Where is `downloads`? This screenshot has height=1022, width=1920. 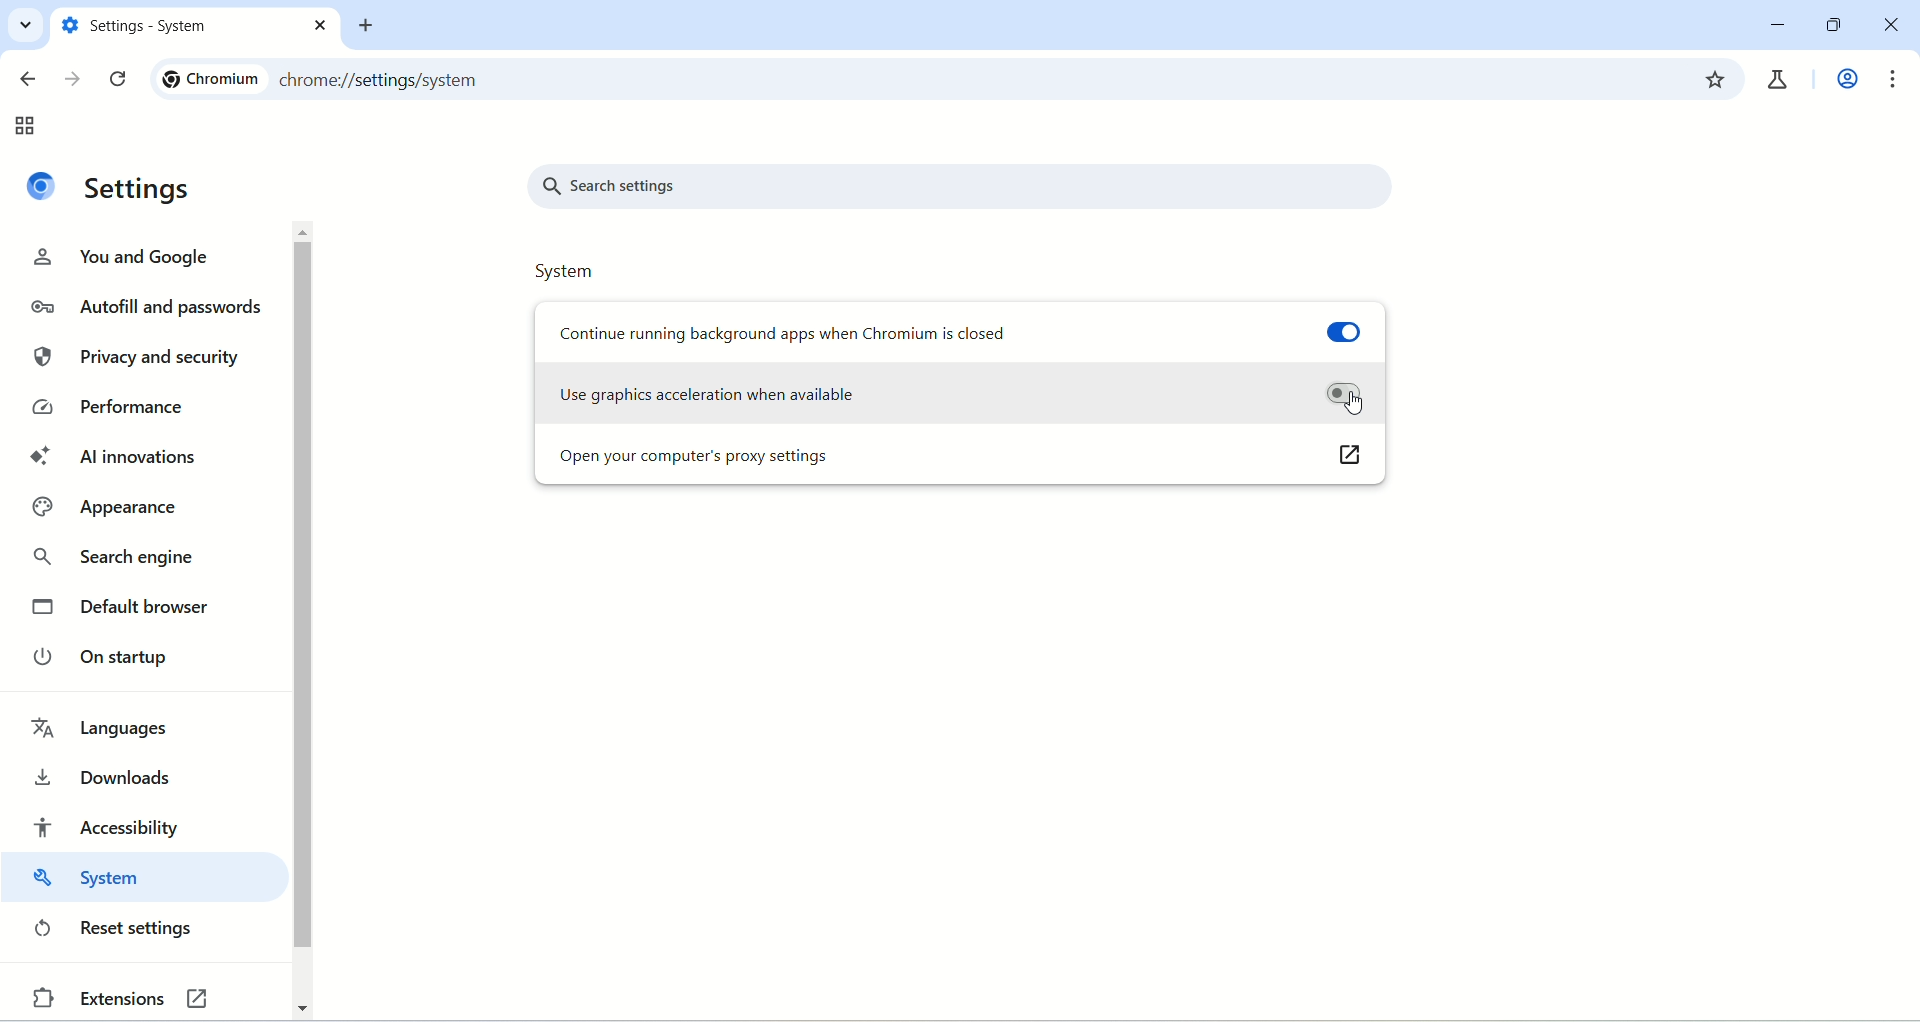
downloads is located at coordinates (111, 774).